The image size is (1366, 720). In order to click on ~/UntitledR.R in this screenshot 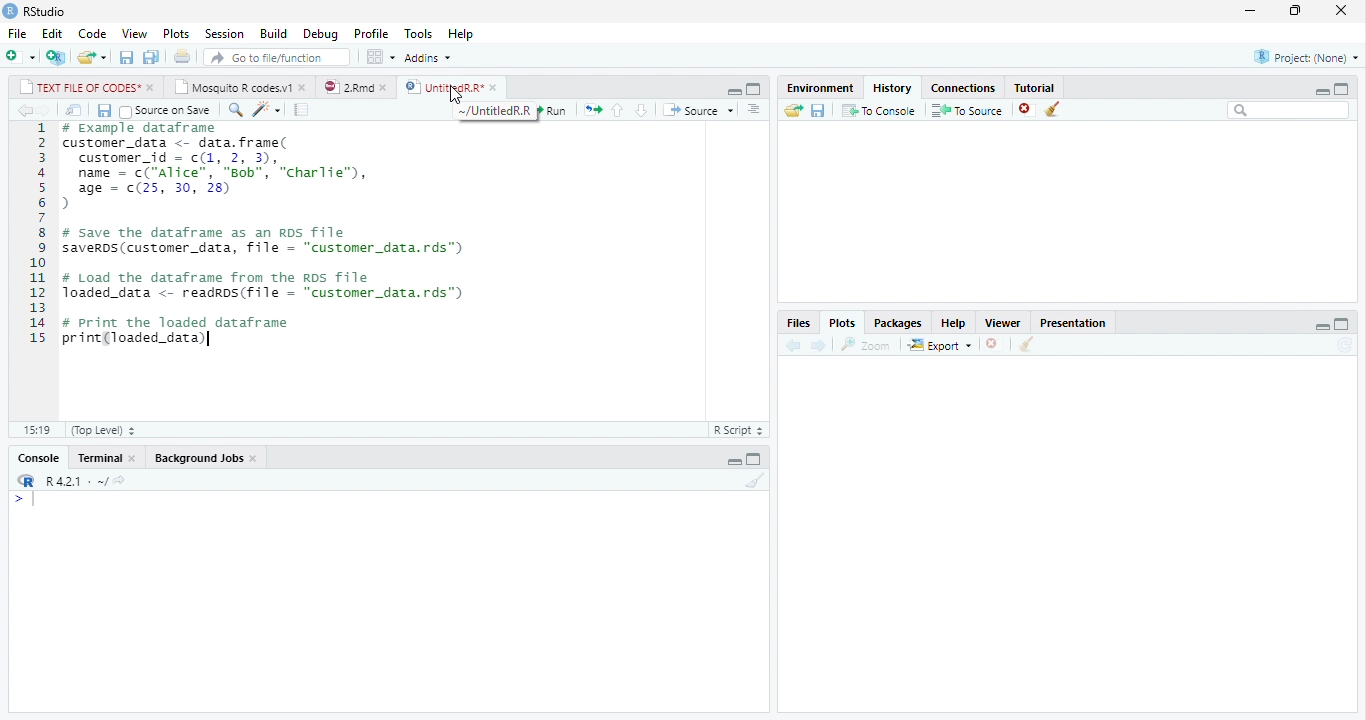, I will do `click(497, 111)`.